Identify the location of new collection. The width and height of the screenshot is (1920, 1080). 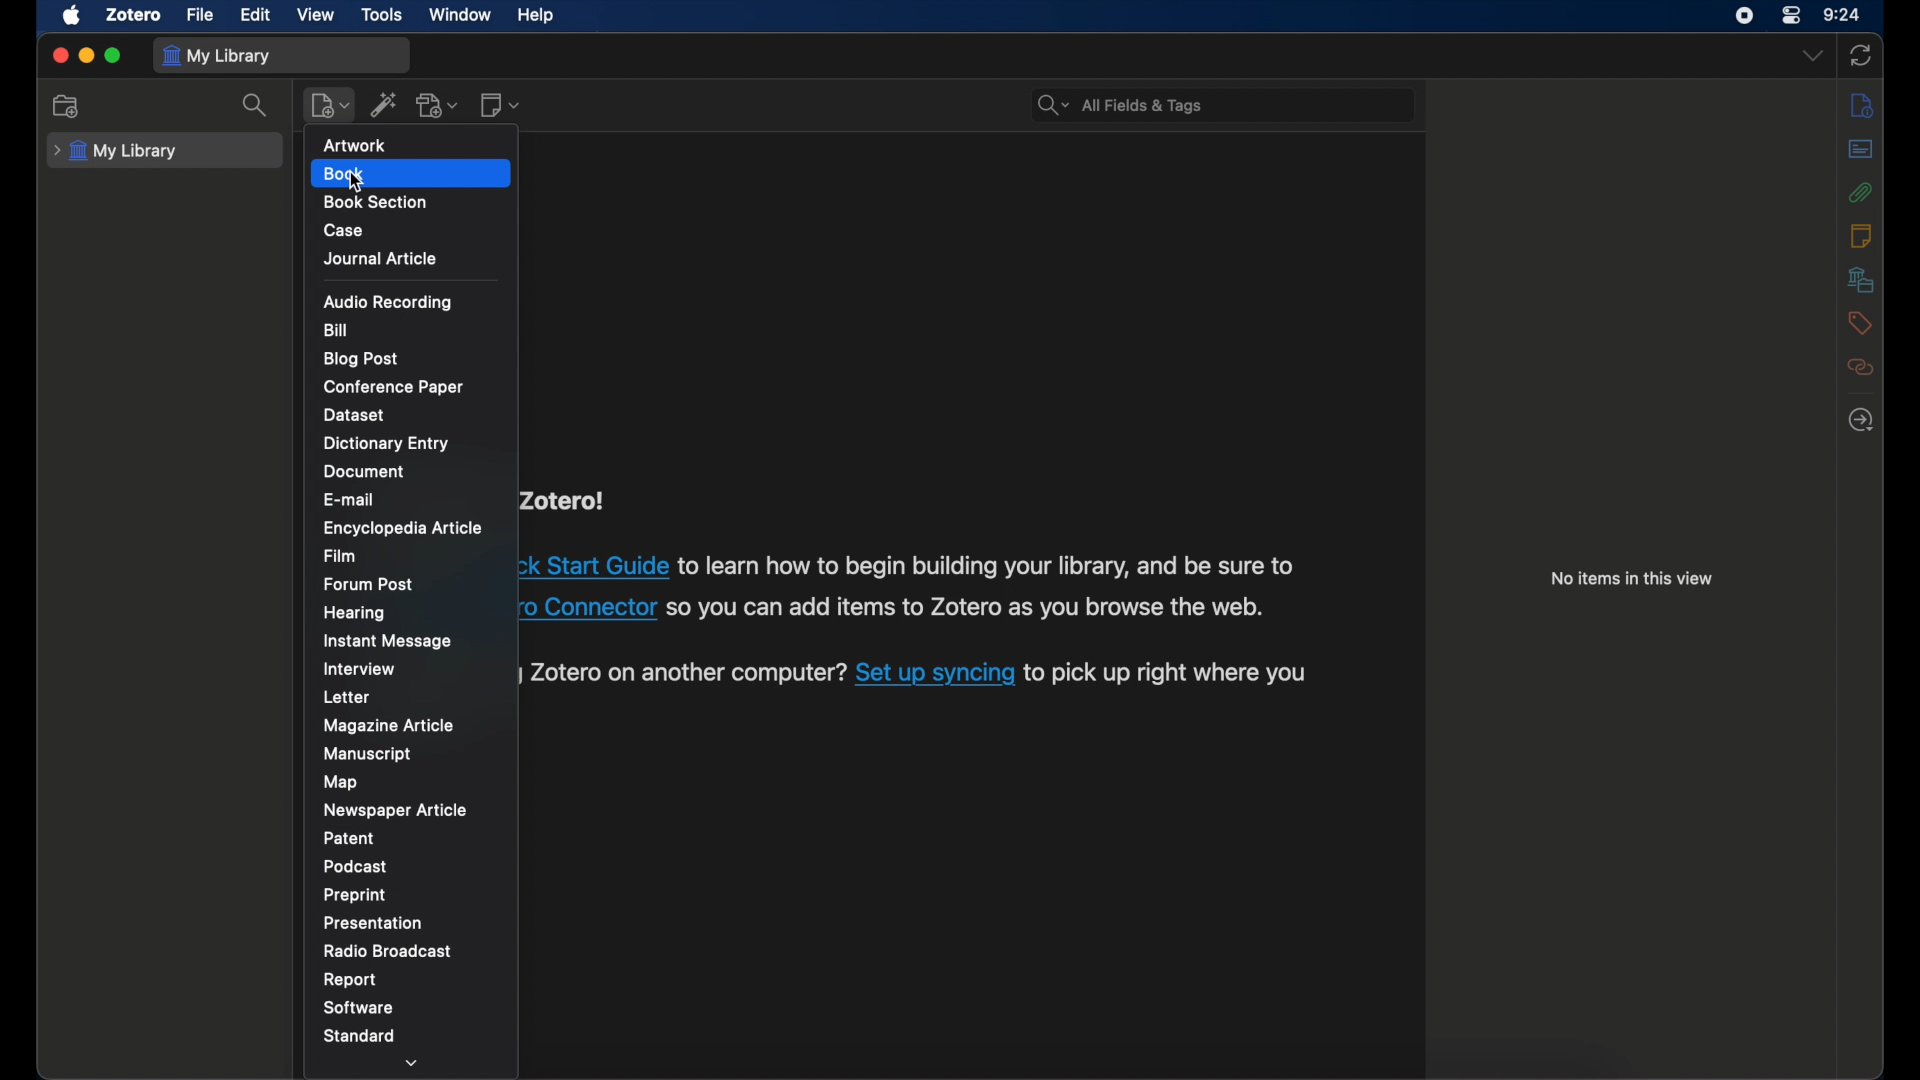
(66, 106).